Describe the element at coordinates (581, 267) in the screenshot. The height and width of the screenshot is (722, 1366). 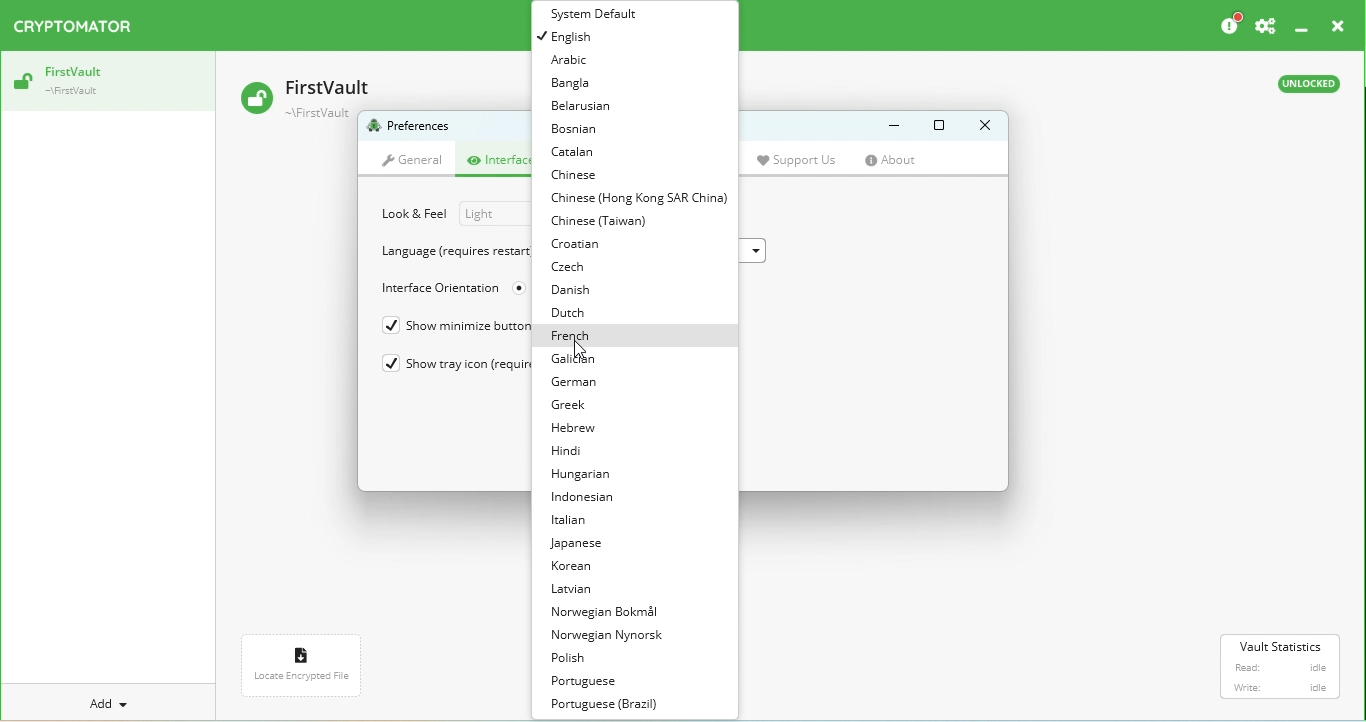
I see `Czeck` at that location.